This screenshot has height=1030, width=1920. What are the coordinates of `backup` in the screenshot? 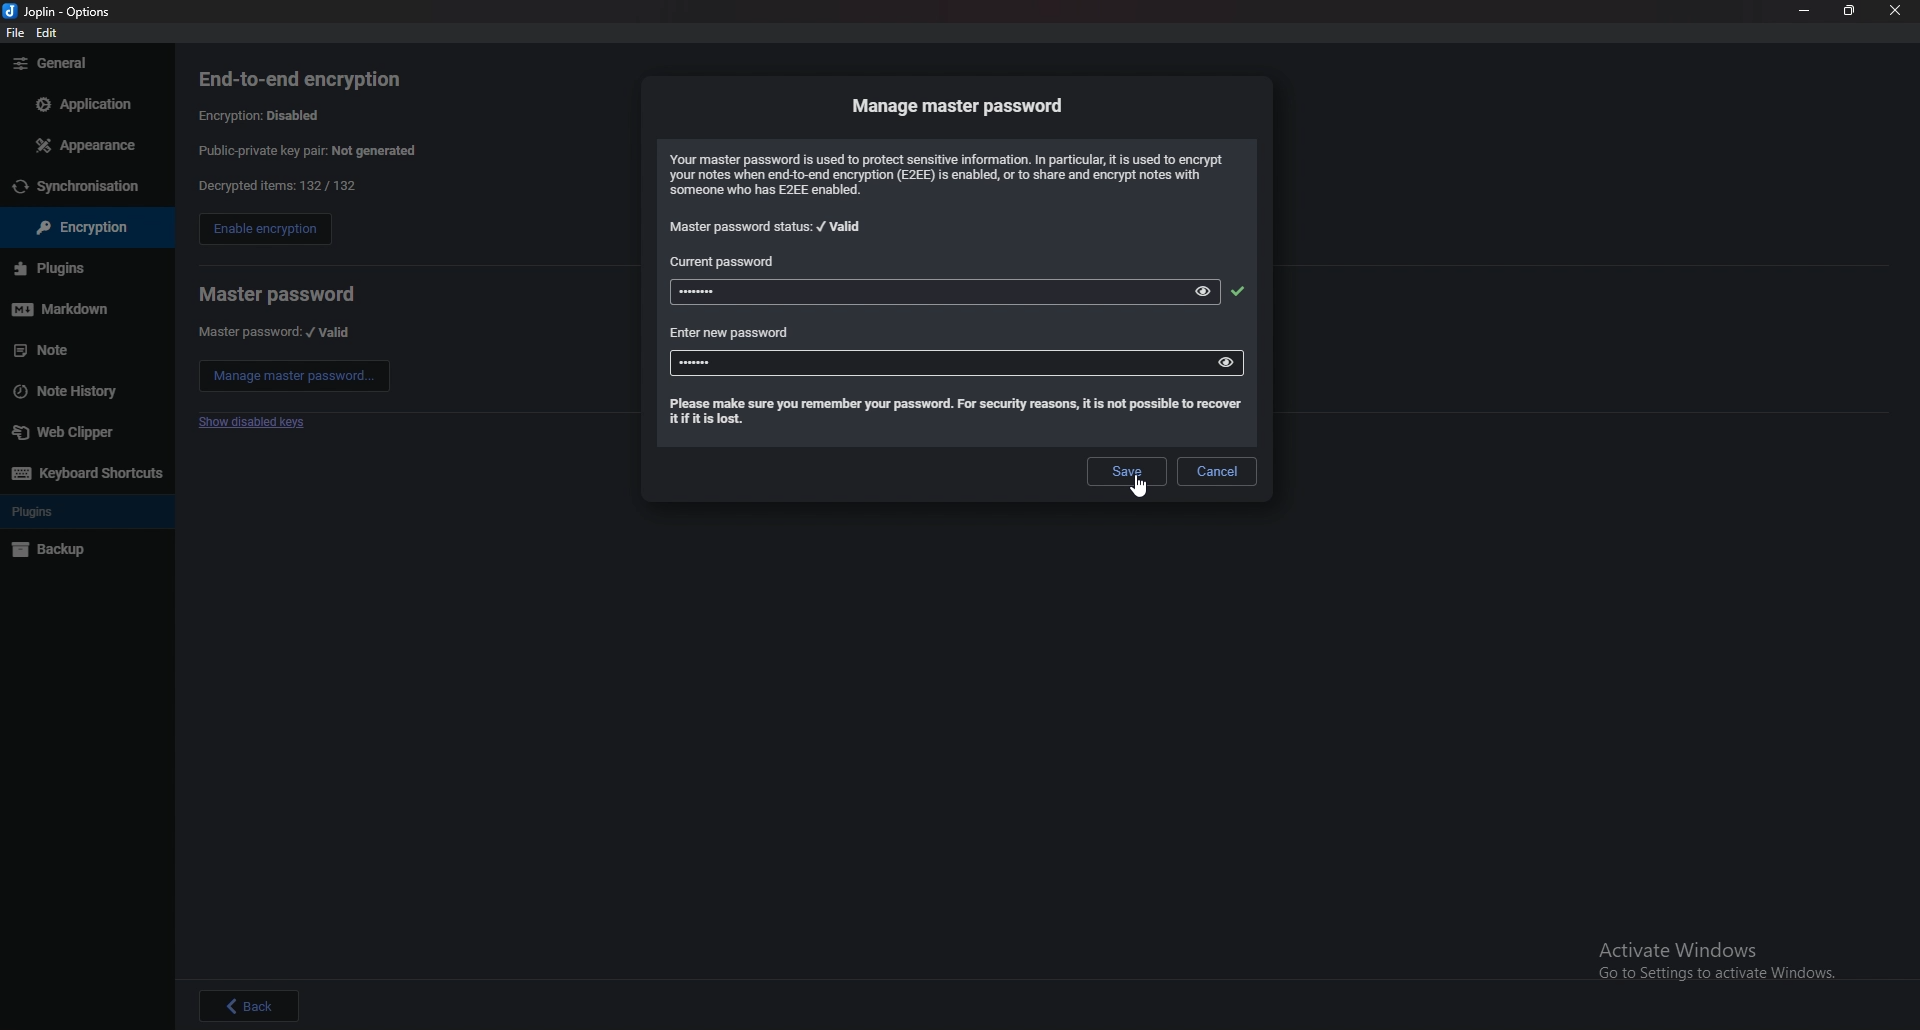 It's located at (78, 551).